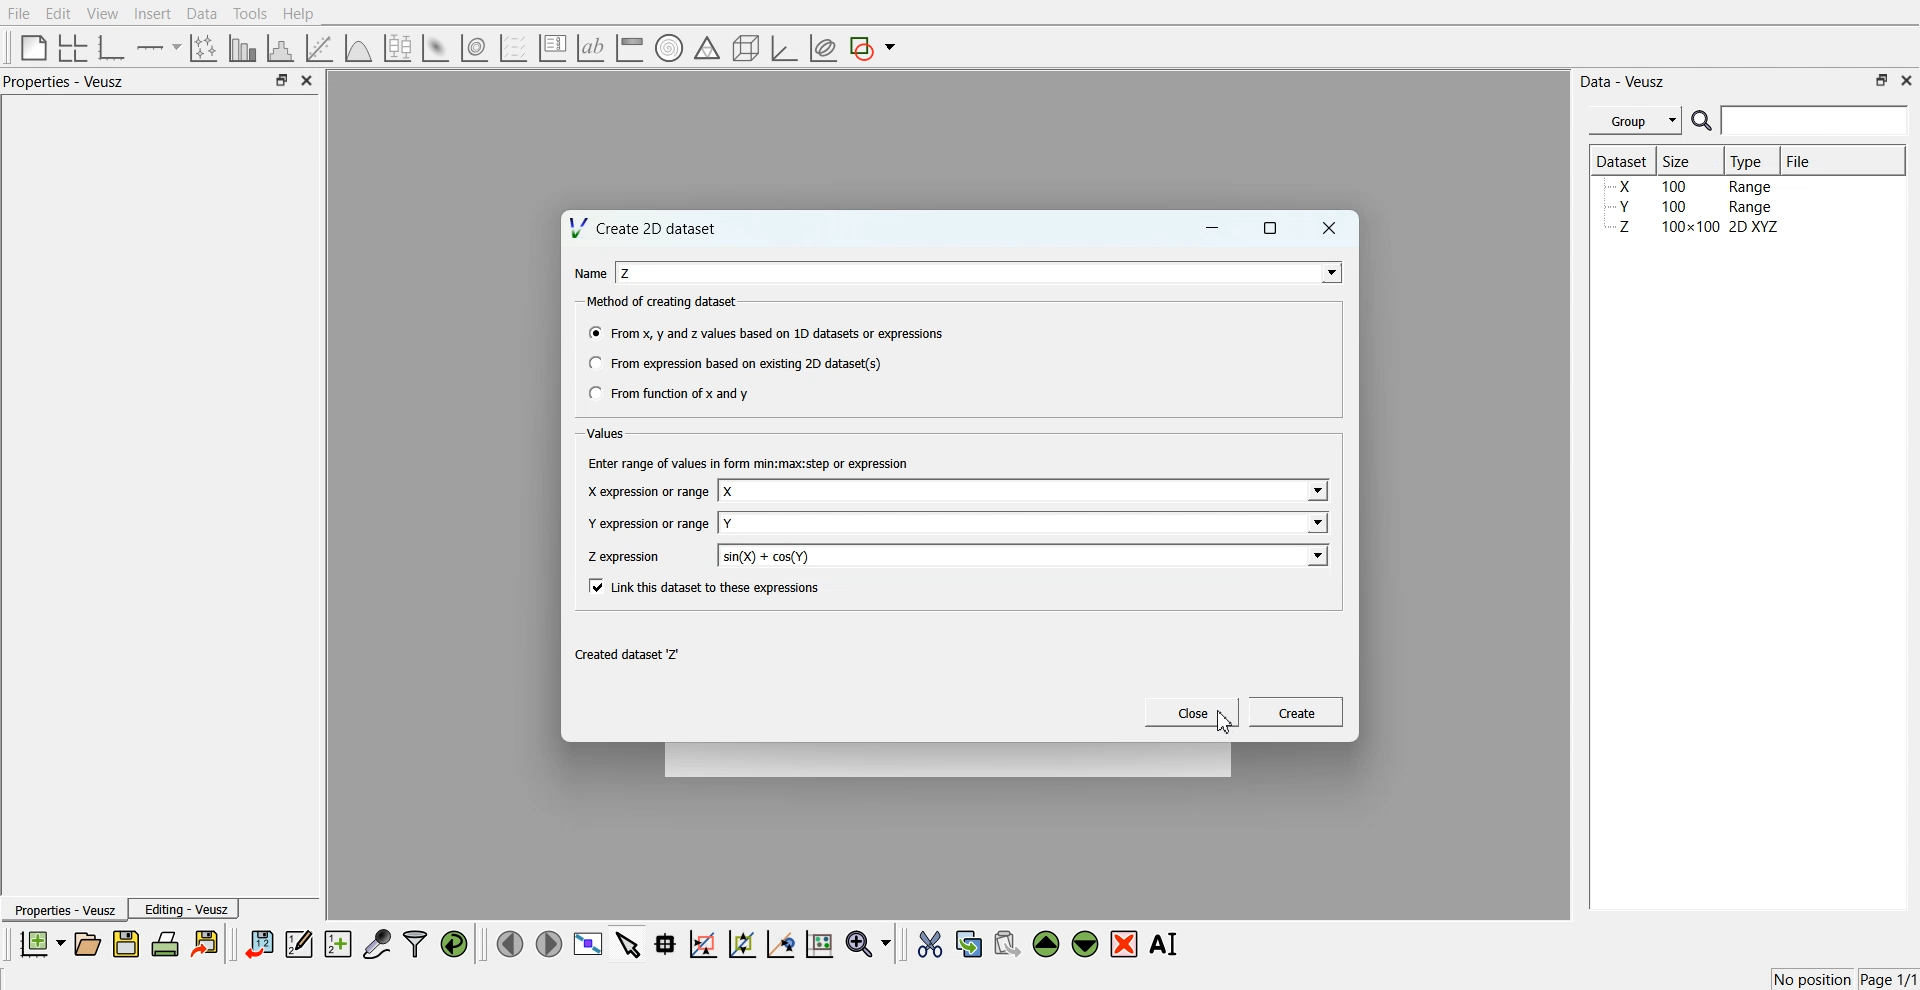 The width and height of the screenshot is (1920, 990). I want to click on Polar Graph, so click(669, 48).